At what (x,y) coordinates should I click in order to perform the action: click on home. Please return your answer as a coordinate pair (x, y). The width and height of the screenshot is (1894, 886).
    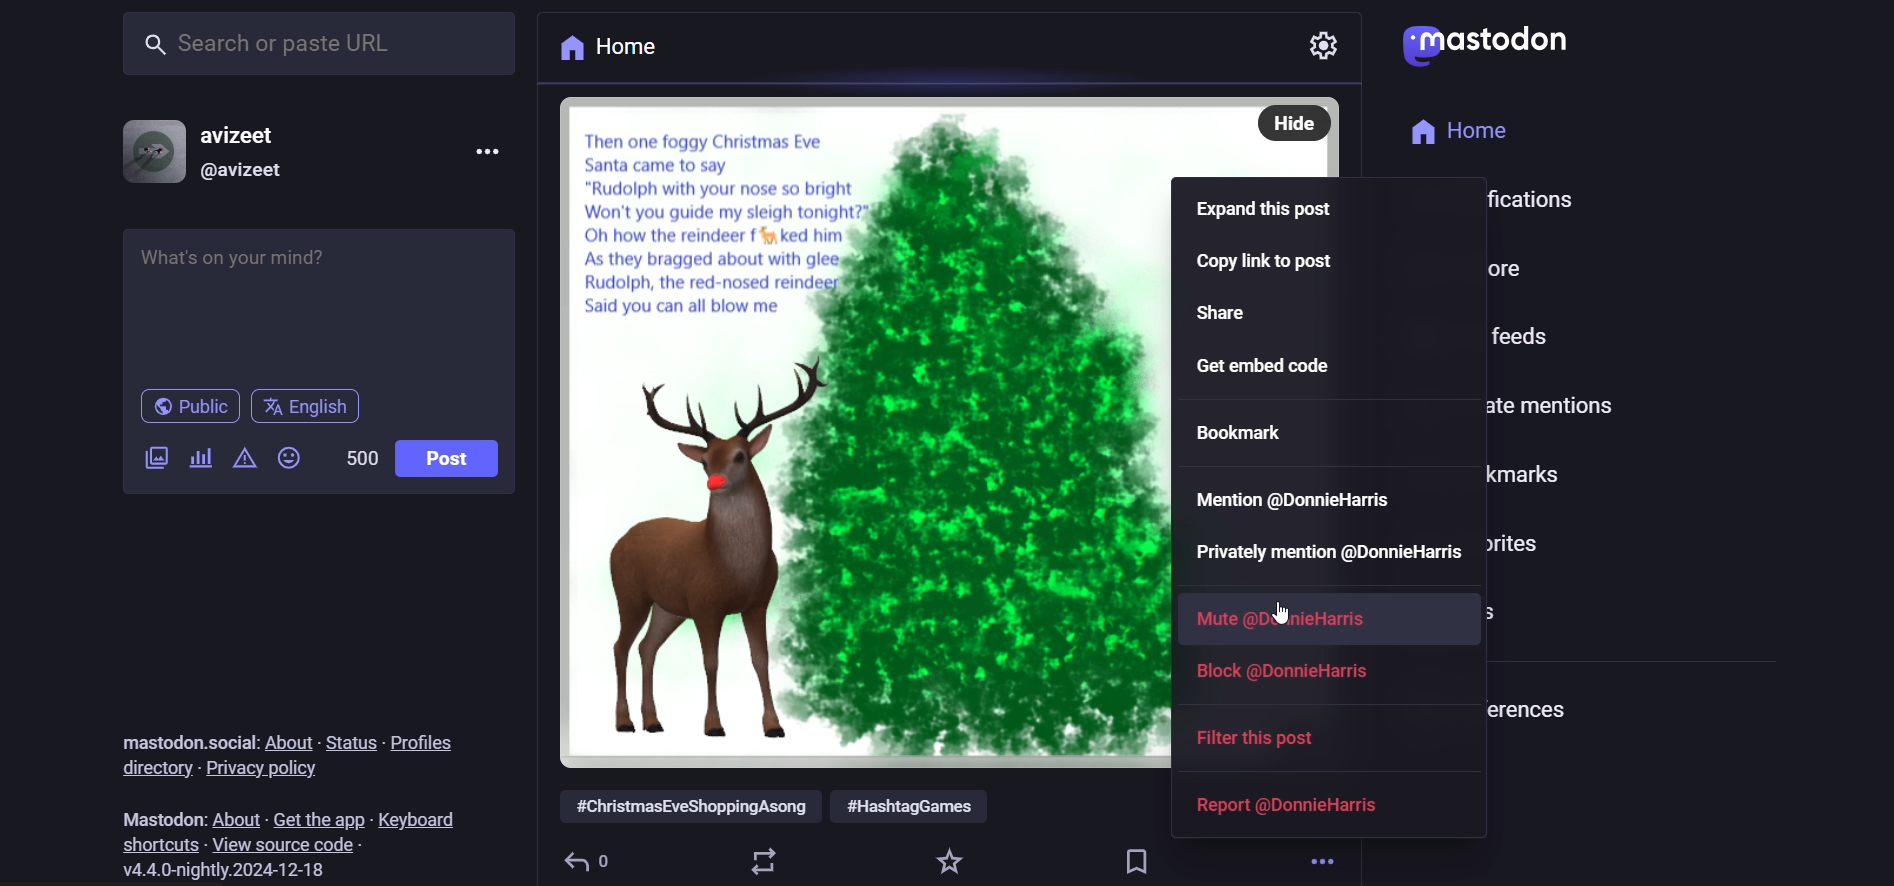
    Looking at the image, I should click on (1456, 132).